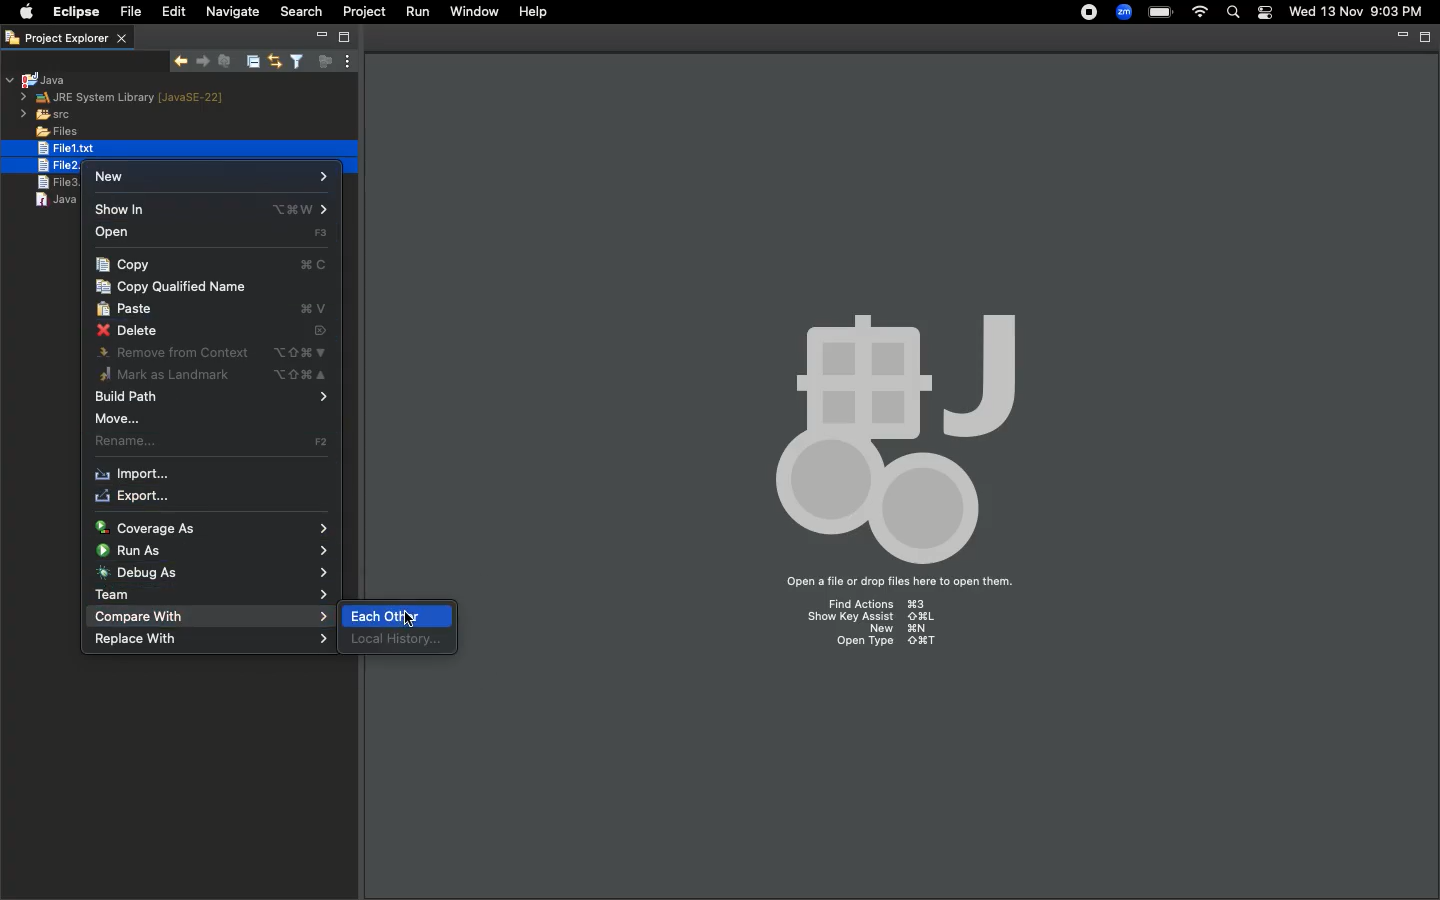  What do you see at coordinates (1423, 39) in the screenshot?
I see `Maximize` at bounding box center [1423, 39].